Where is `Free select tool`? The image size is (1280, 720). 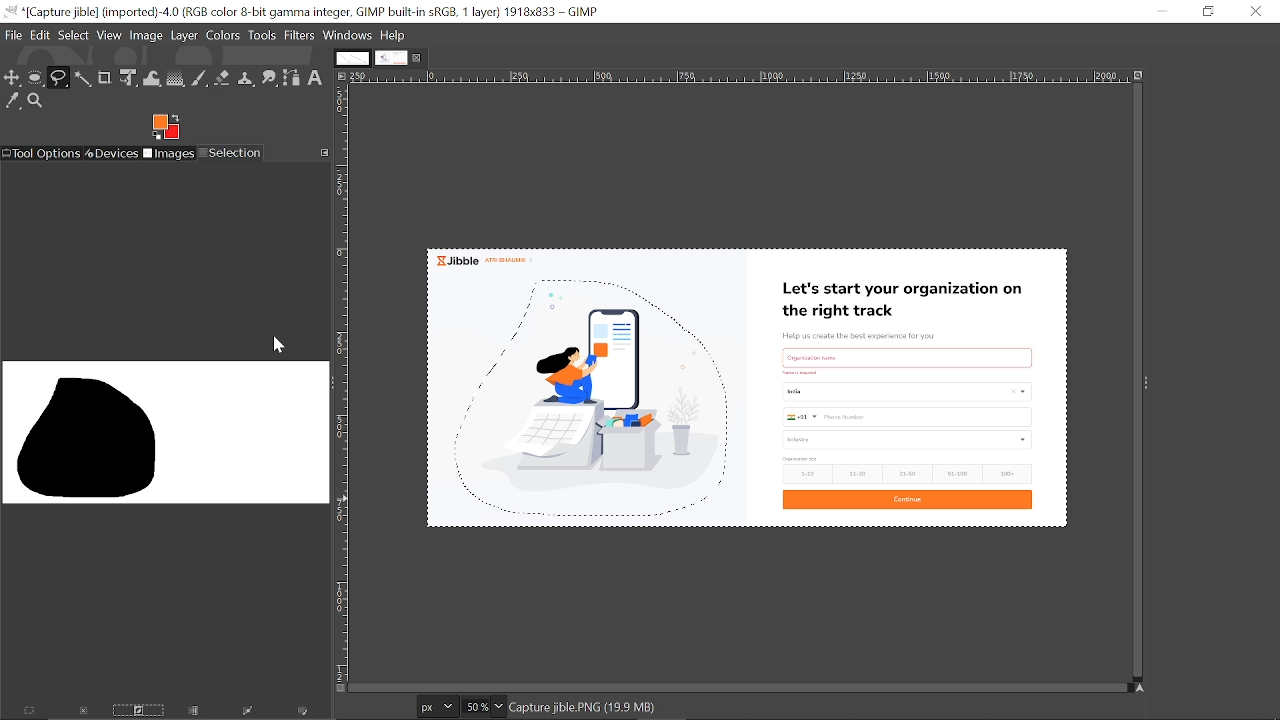 Free select tool is located at coordinates (59, 81).